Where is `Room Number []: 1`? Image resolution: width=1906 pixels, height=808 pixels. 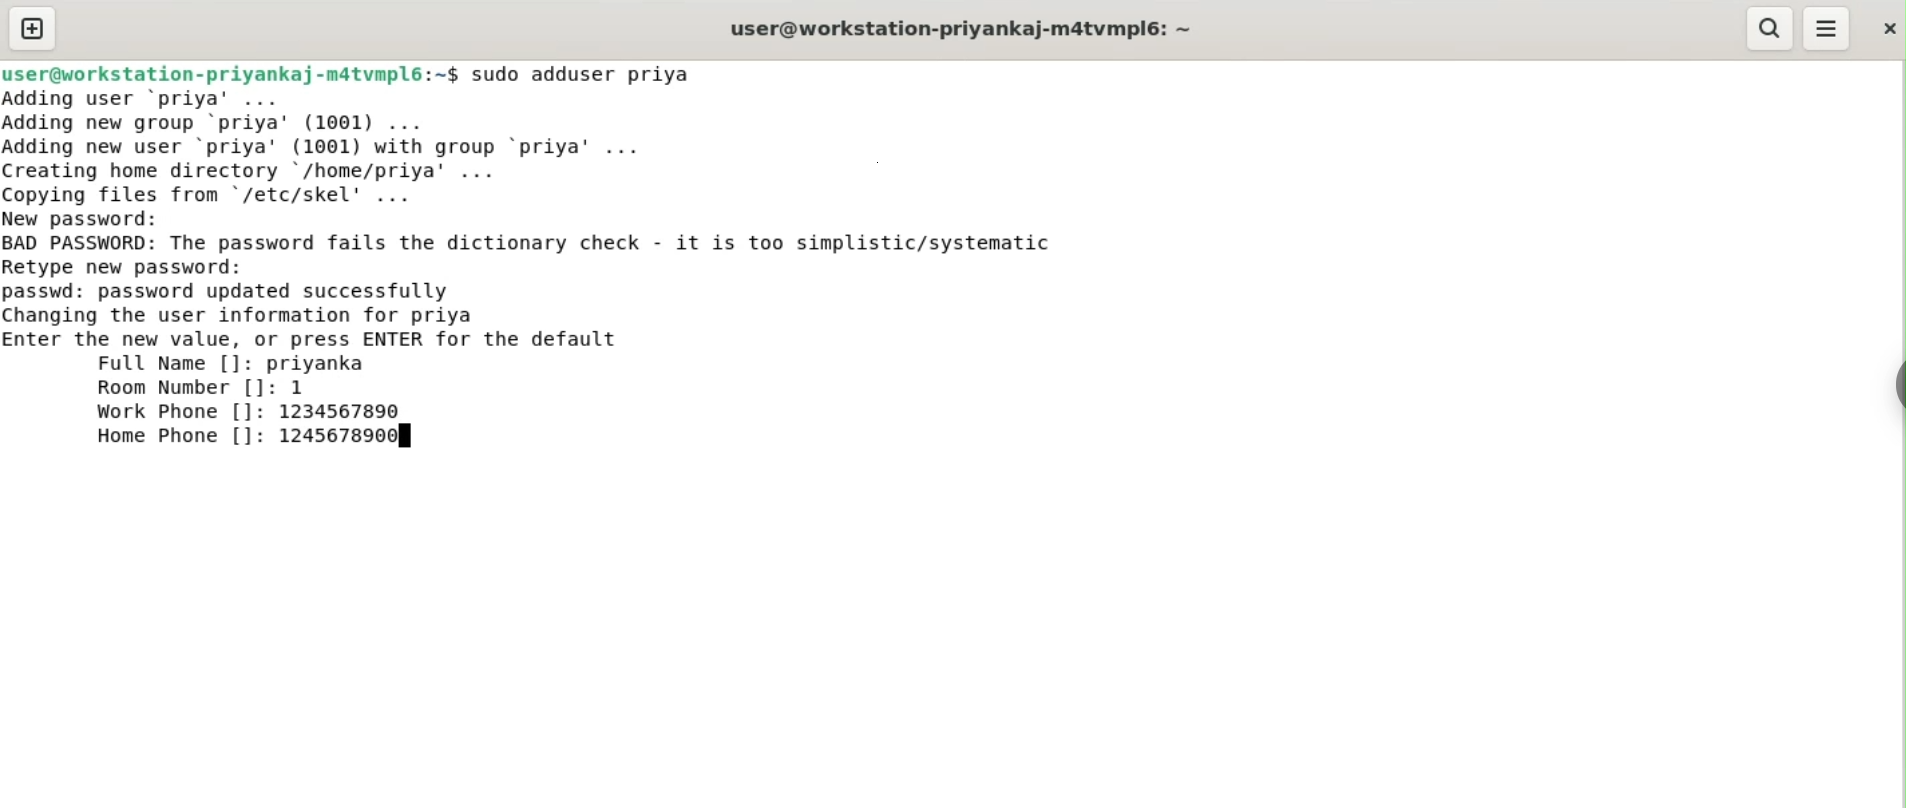
Room Number []: 1 is located at coordinates (201, 388).